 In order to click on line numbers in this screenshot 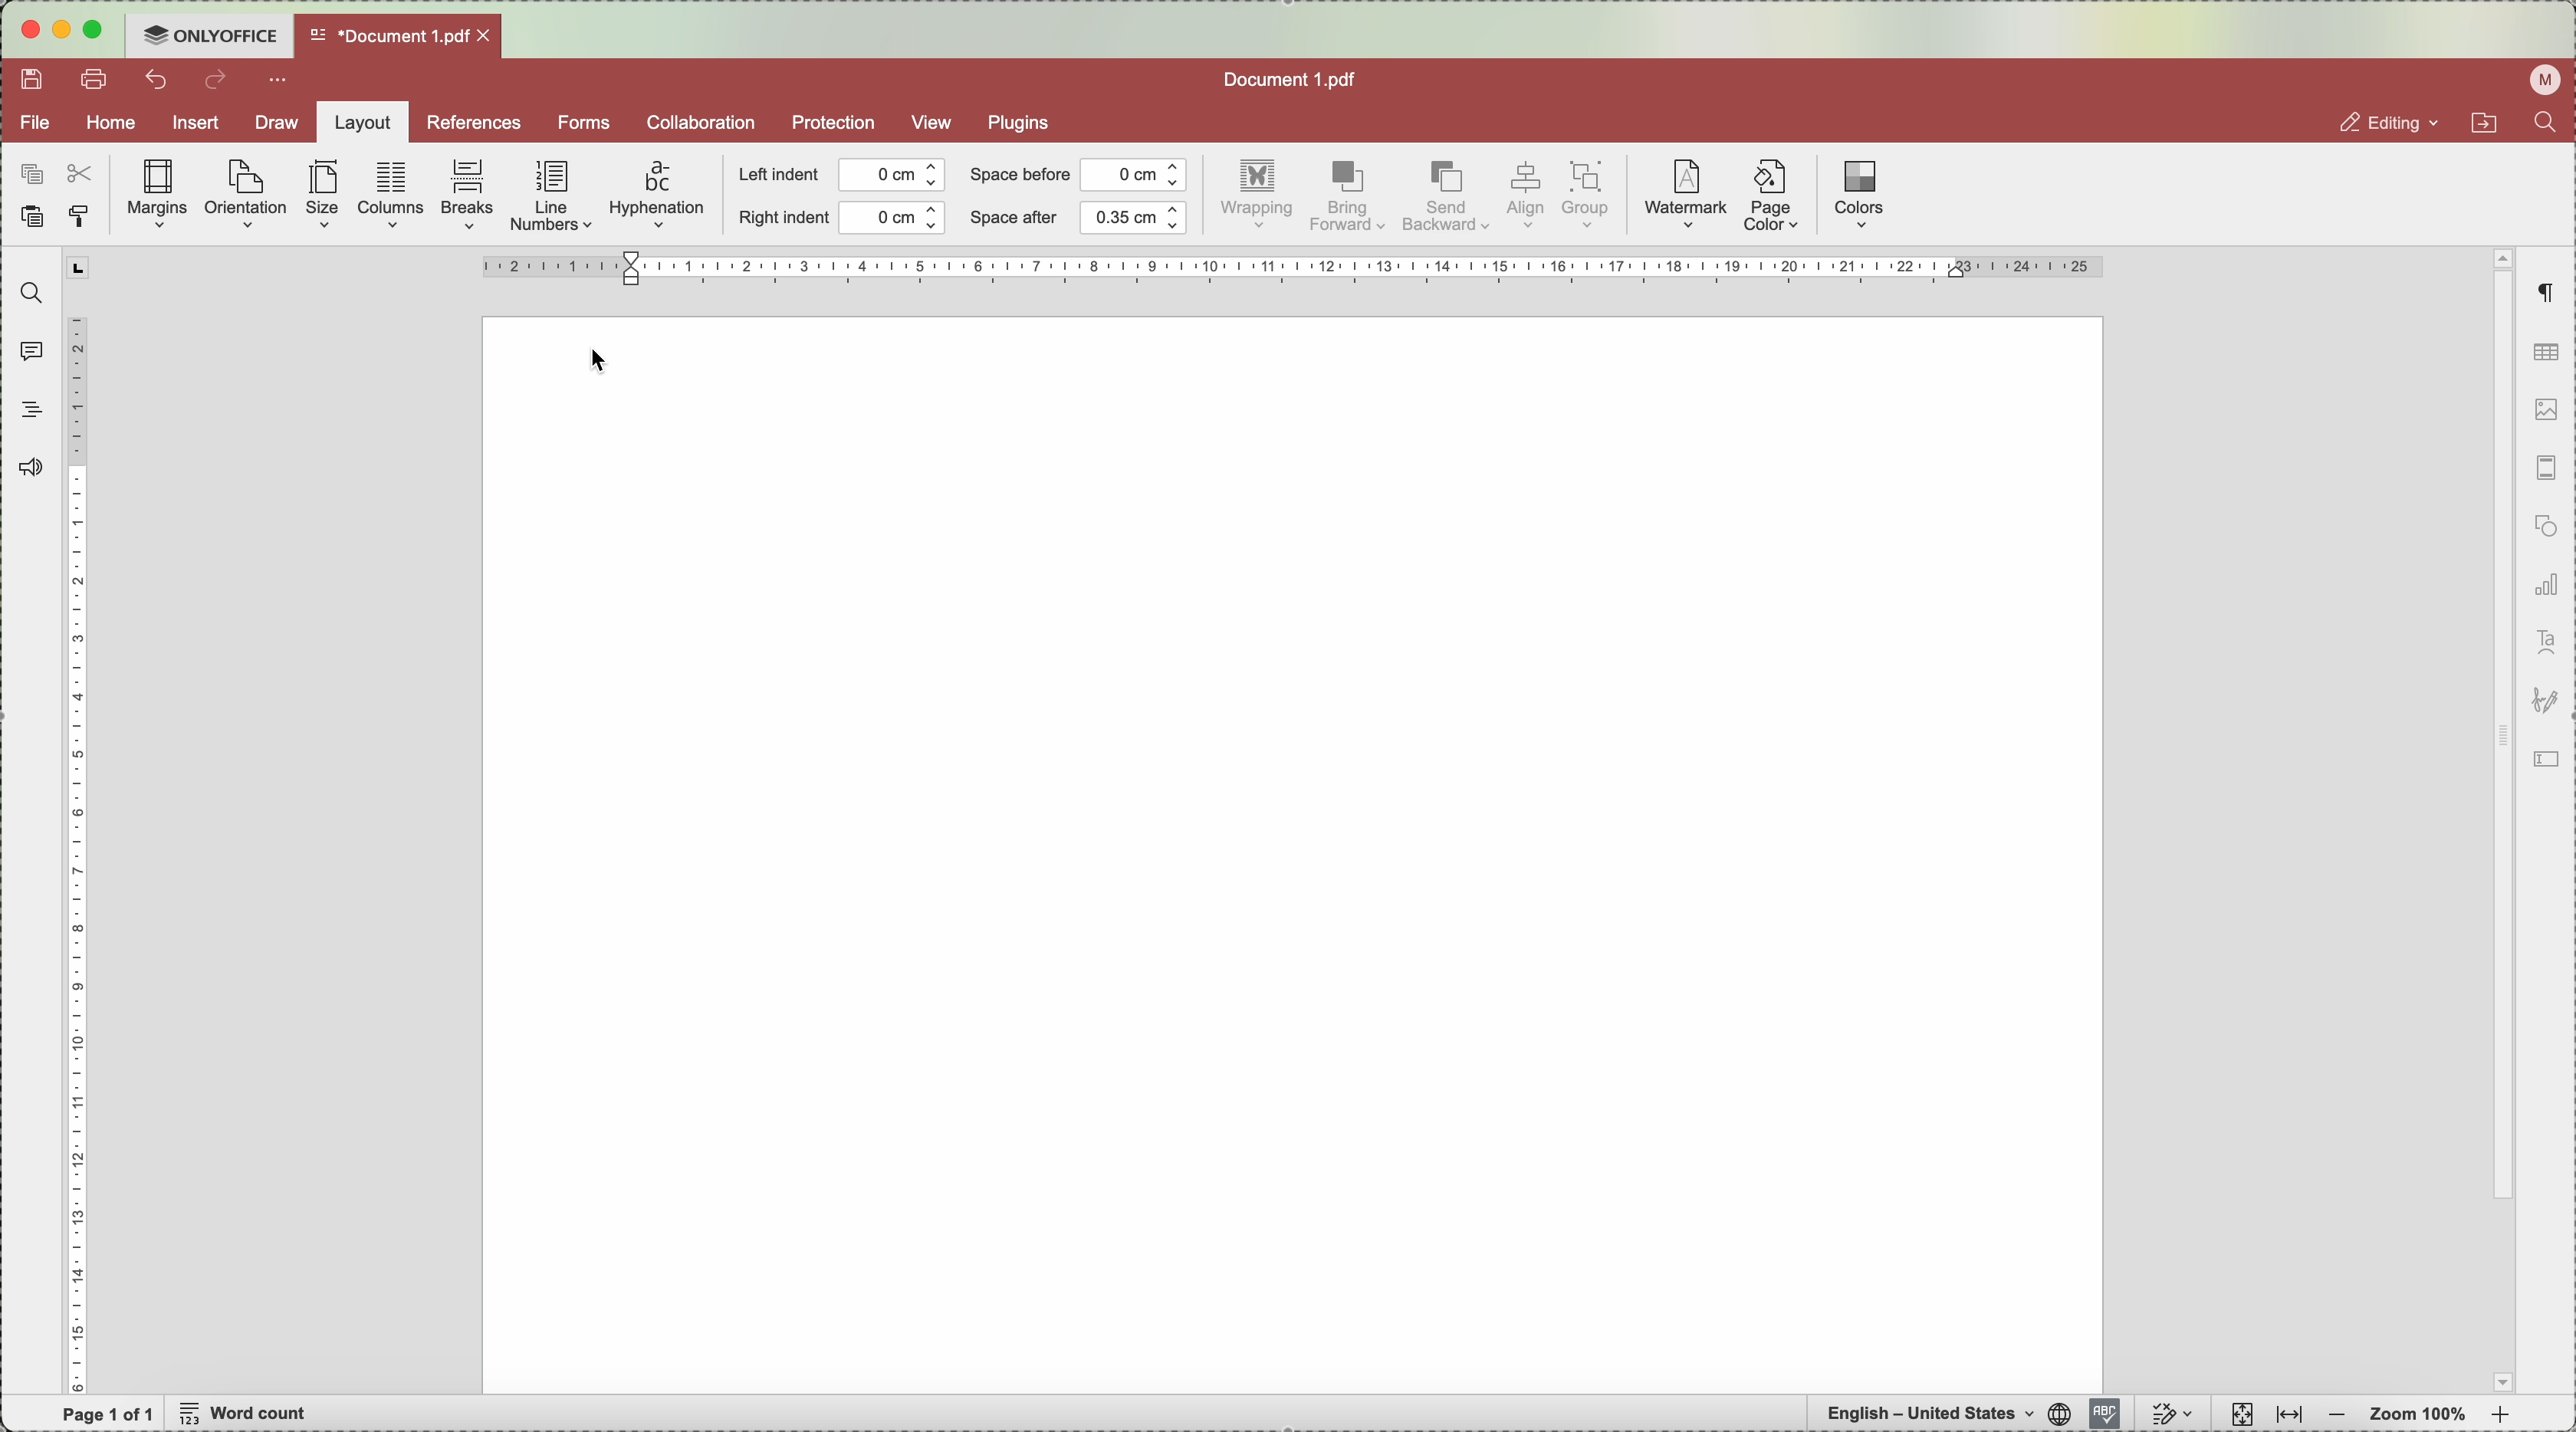, I will do `click(554, 198)`.